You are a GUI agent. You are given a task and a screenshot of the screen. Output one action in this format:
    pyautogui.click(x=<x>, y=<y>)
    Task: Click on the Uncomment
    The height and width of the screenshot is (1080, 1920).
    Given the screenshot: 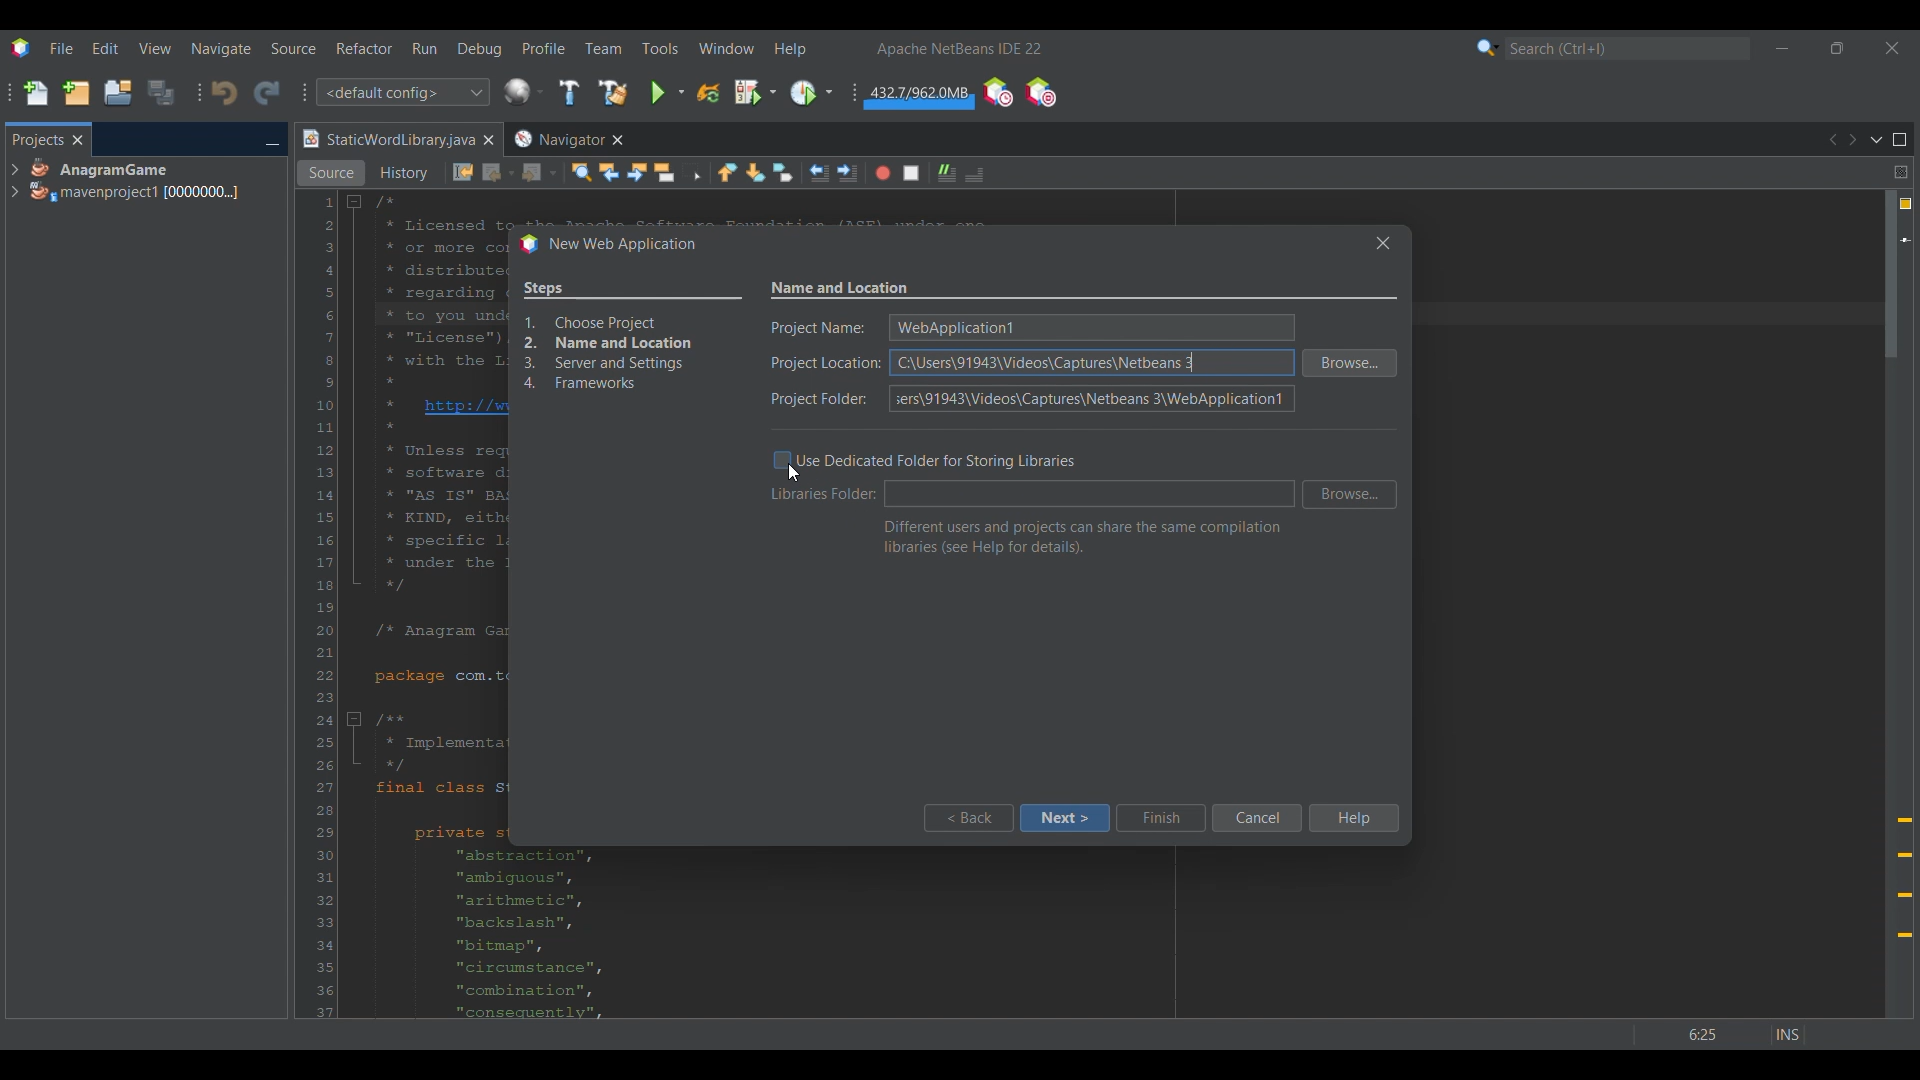 What is the action you would take?
    pyautogui.click(x=947, y=173)
    